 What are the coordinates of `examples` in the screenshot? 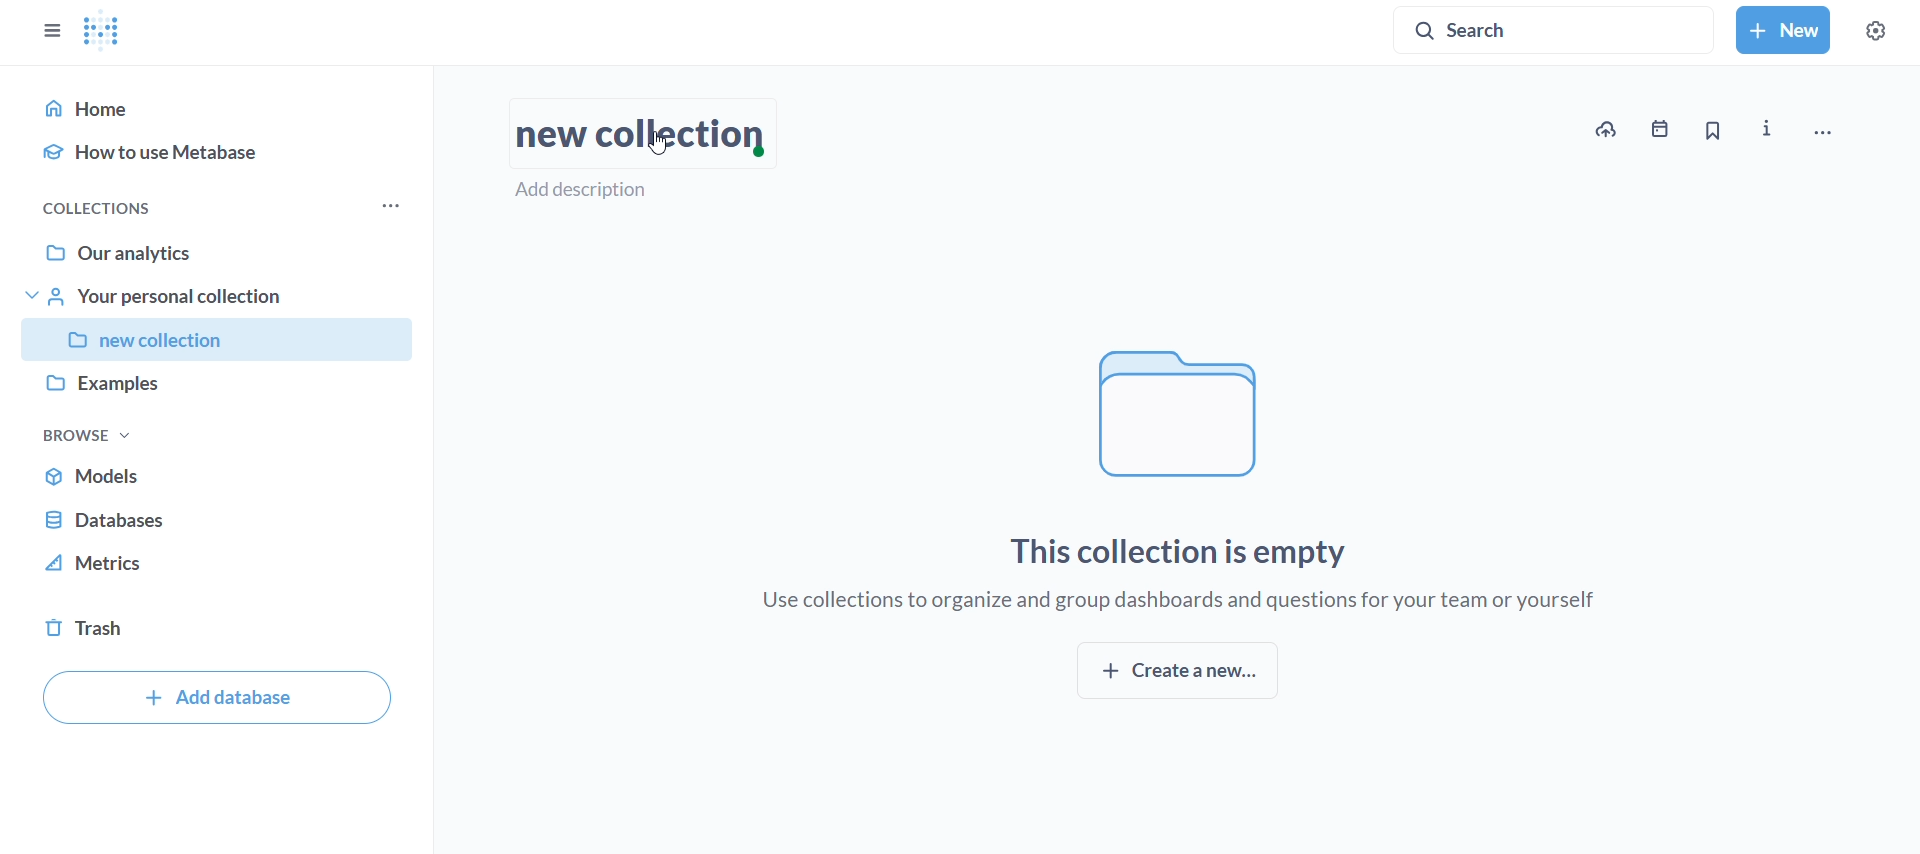 It's located at (224, 389).